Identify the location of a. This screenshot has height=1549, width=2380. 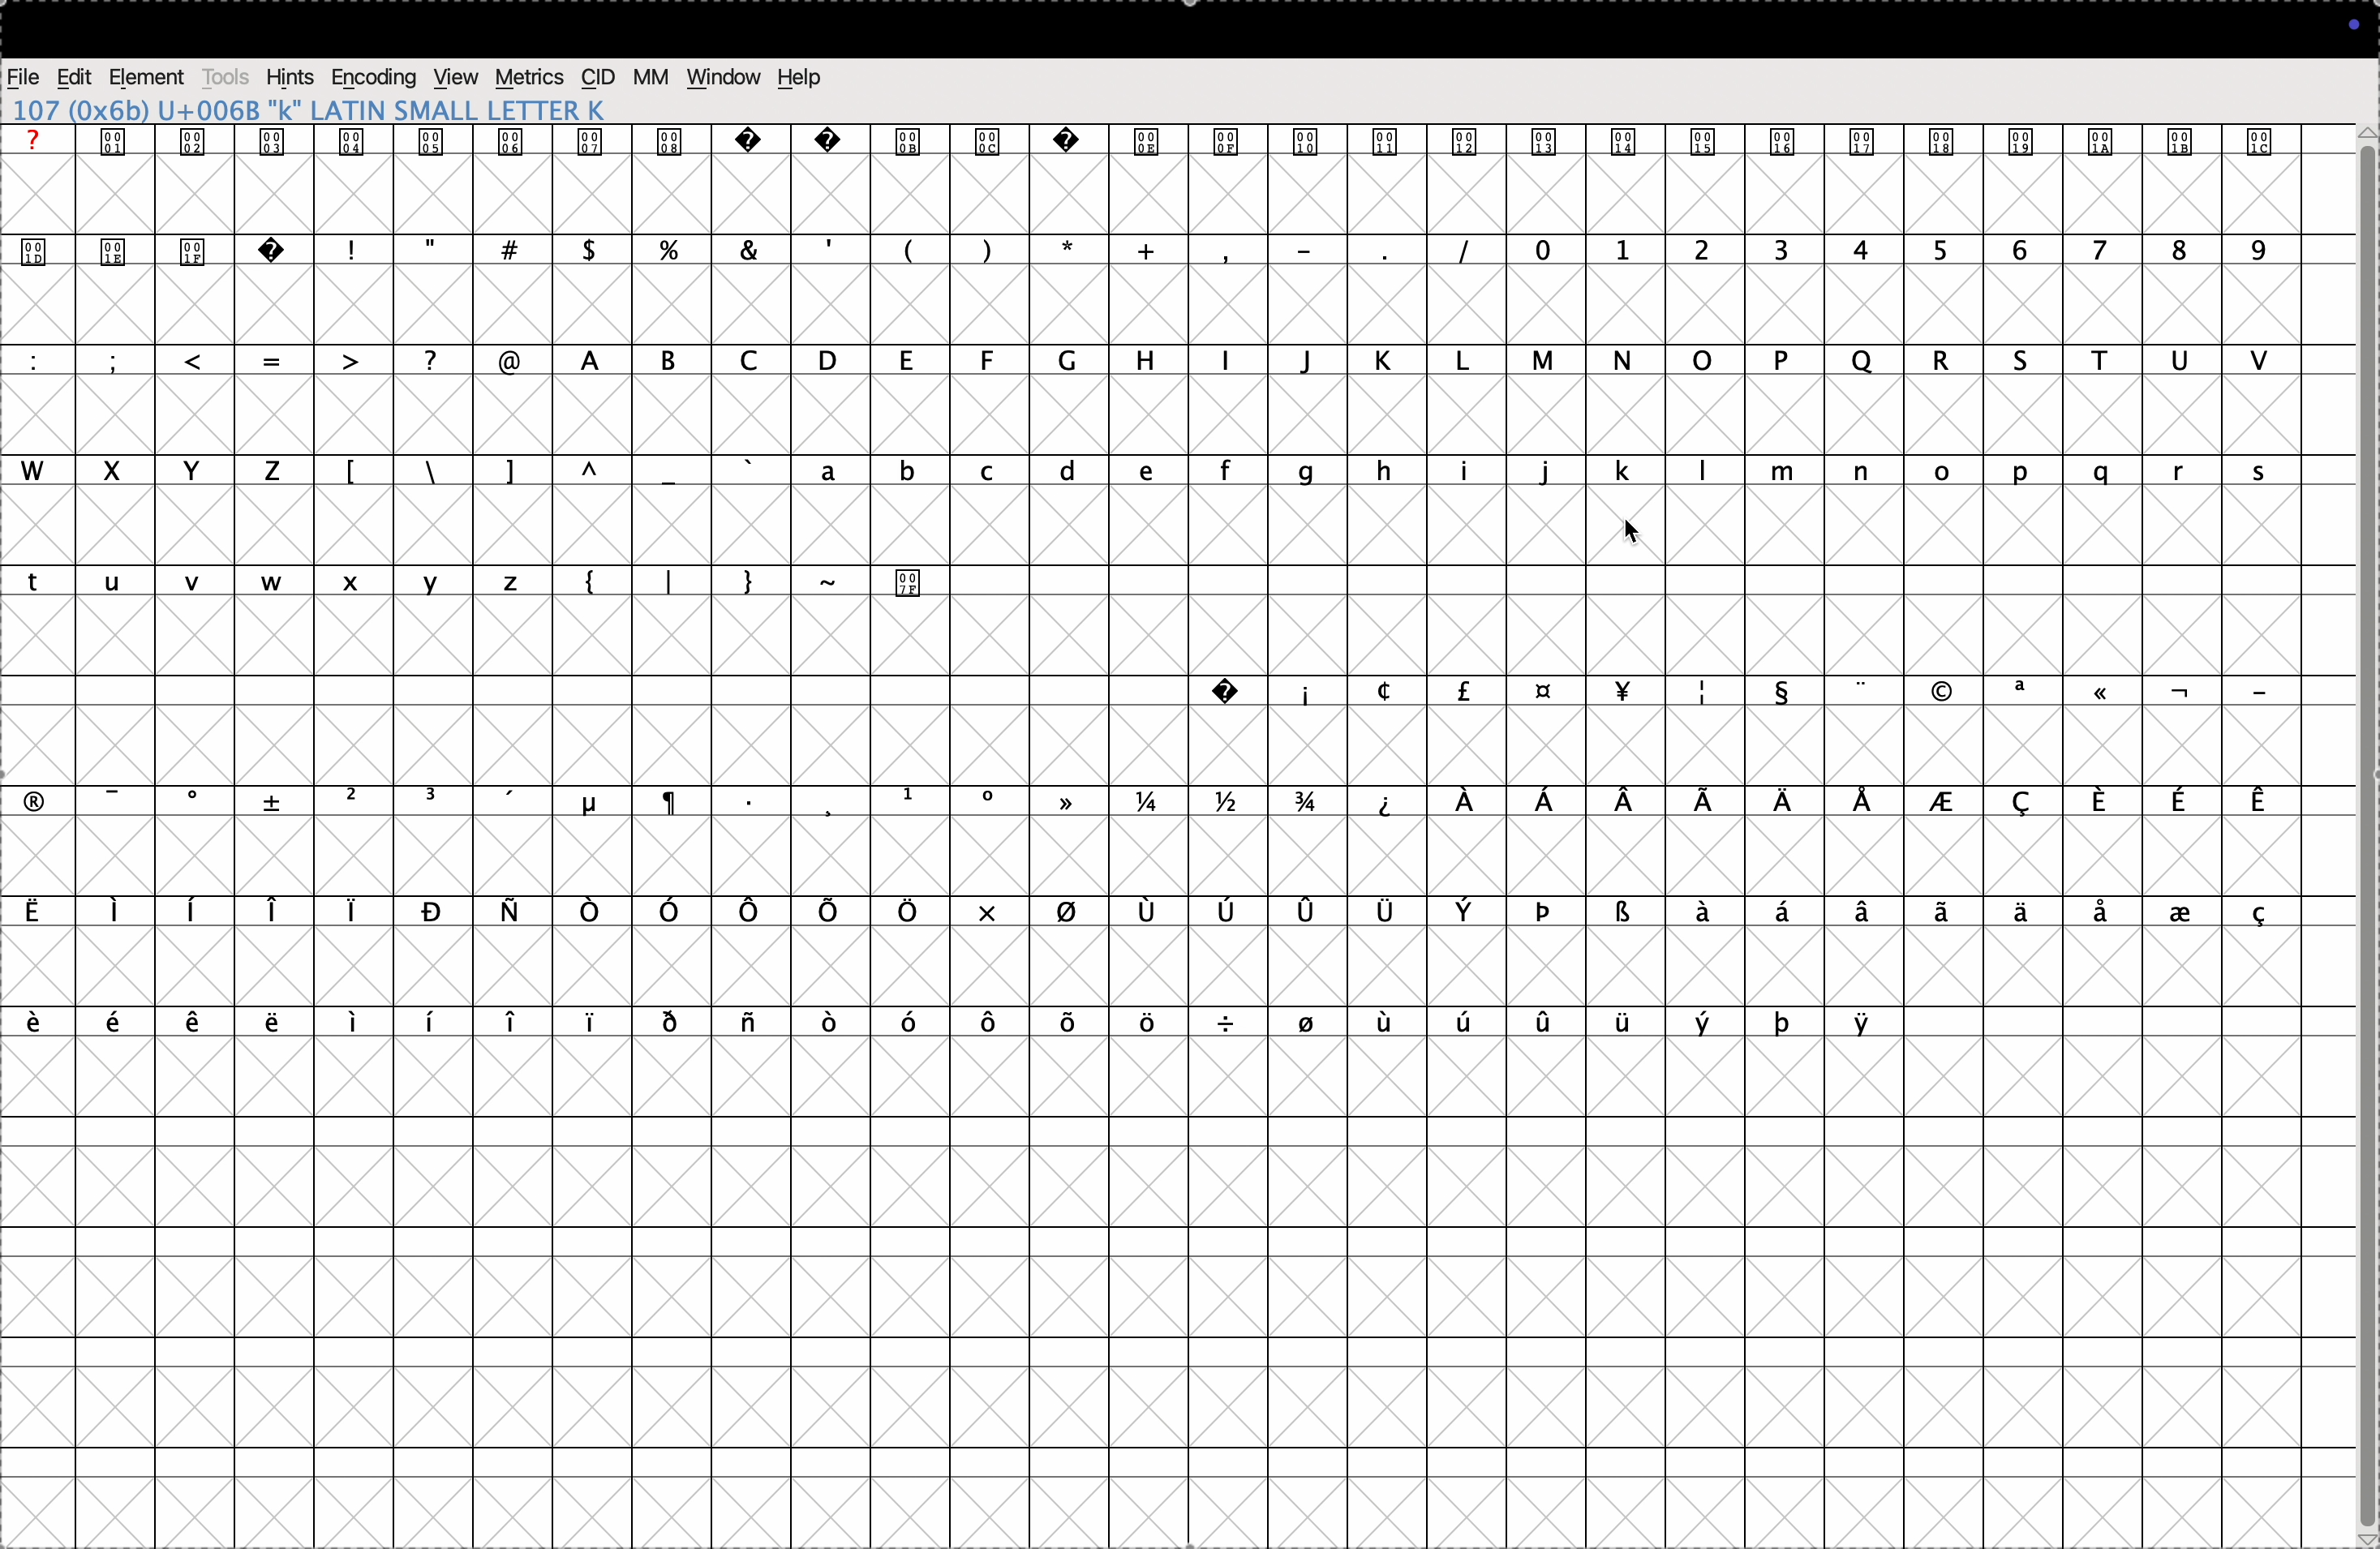
(578, 356).